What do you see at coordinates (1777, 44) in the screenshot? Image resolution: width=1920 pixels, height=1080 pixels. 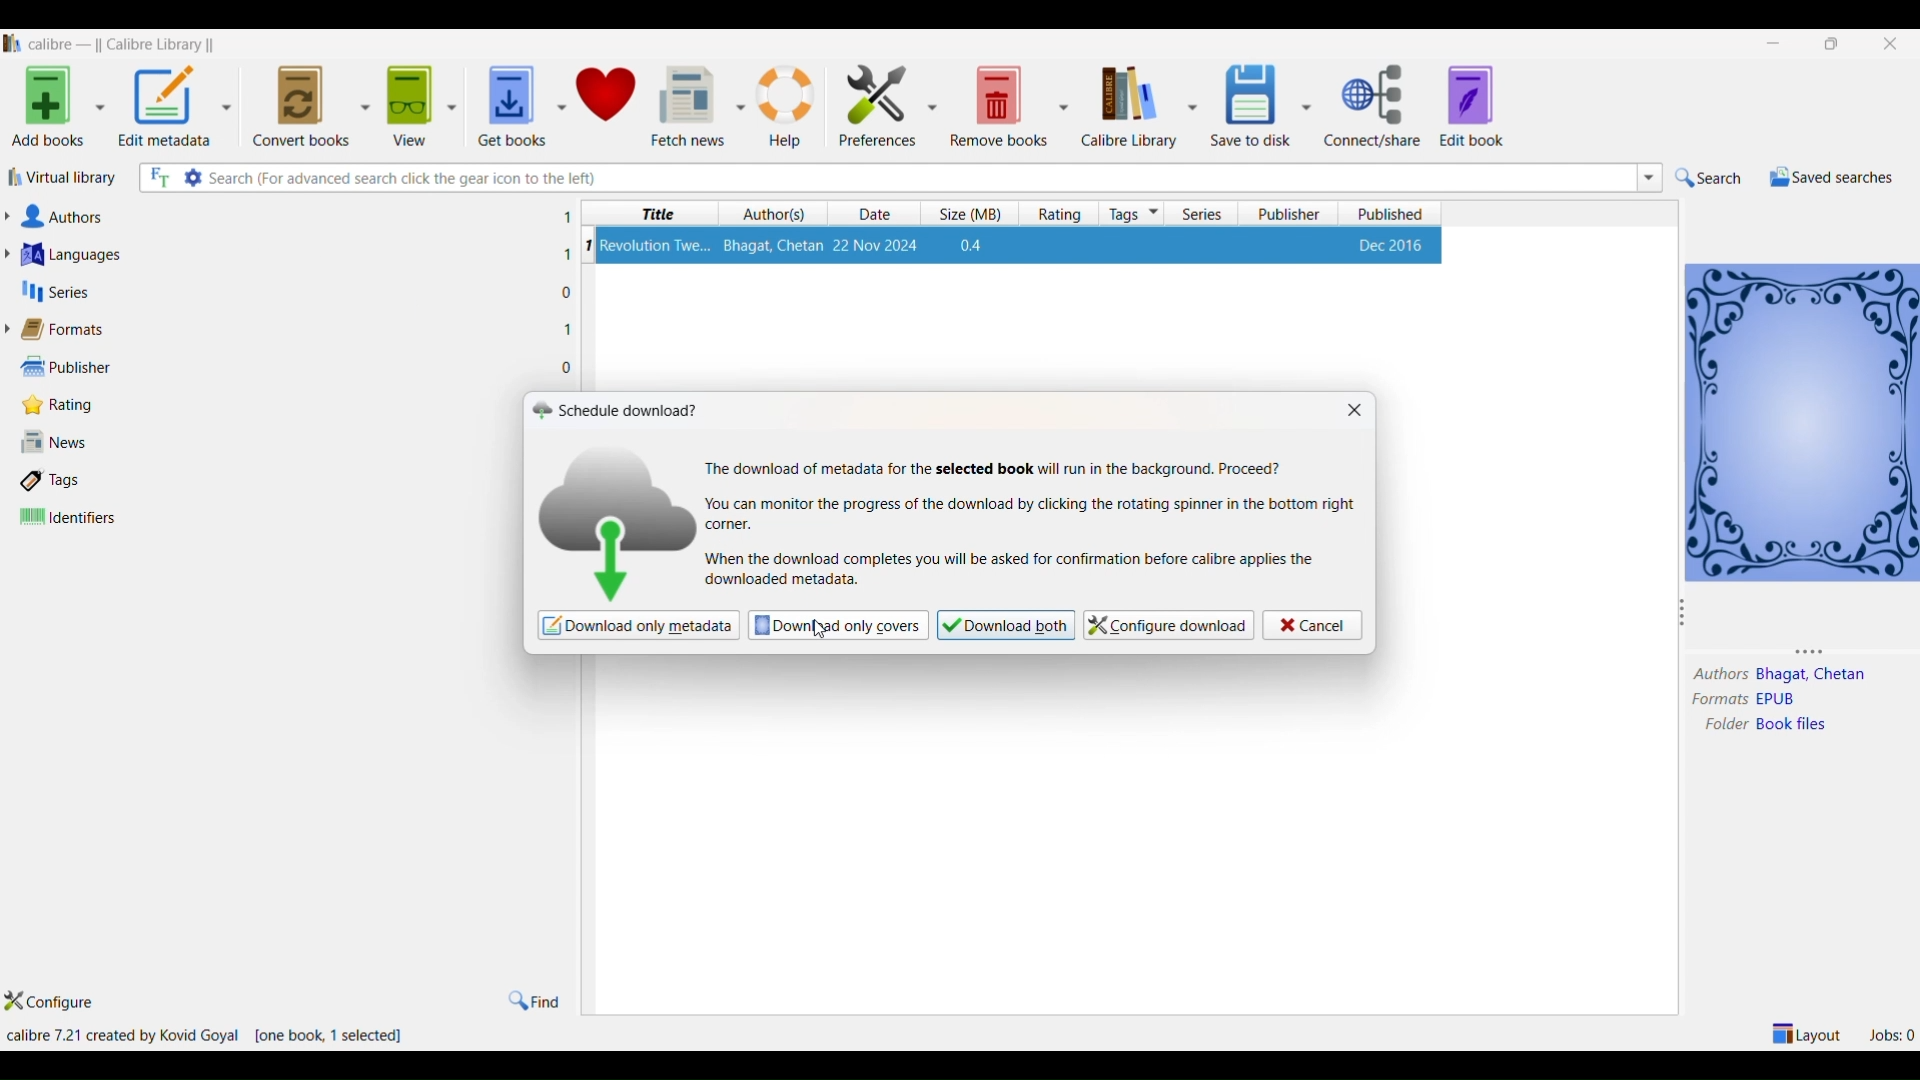 I see `minimize` at bounding box center [1777, 44].